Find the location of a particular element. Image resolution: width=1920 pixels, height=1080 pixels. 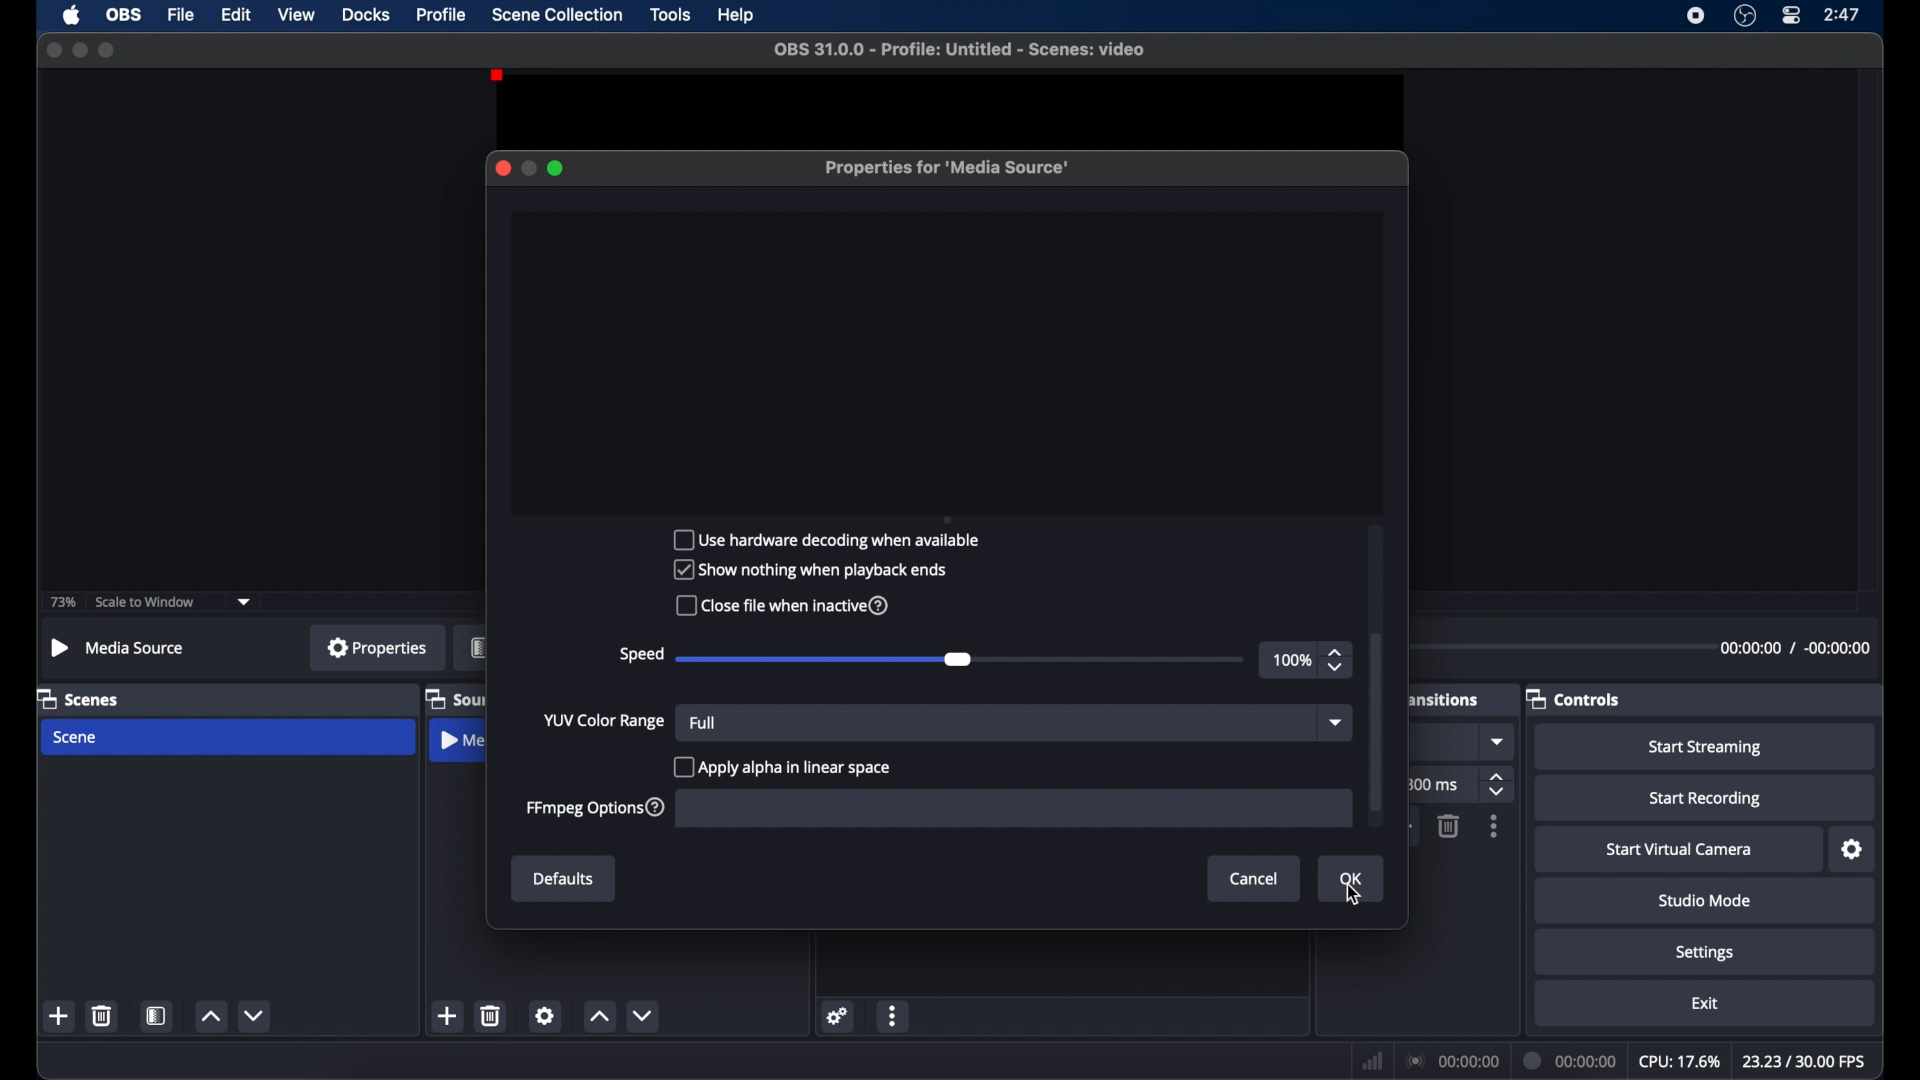

minimize is located at coordinates (78, 50).